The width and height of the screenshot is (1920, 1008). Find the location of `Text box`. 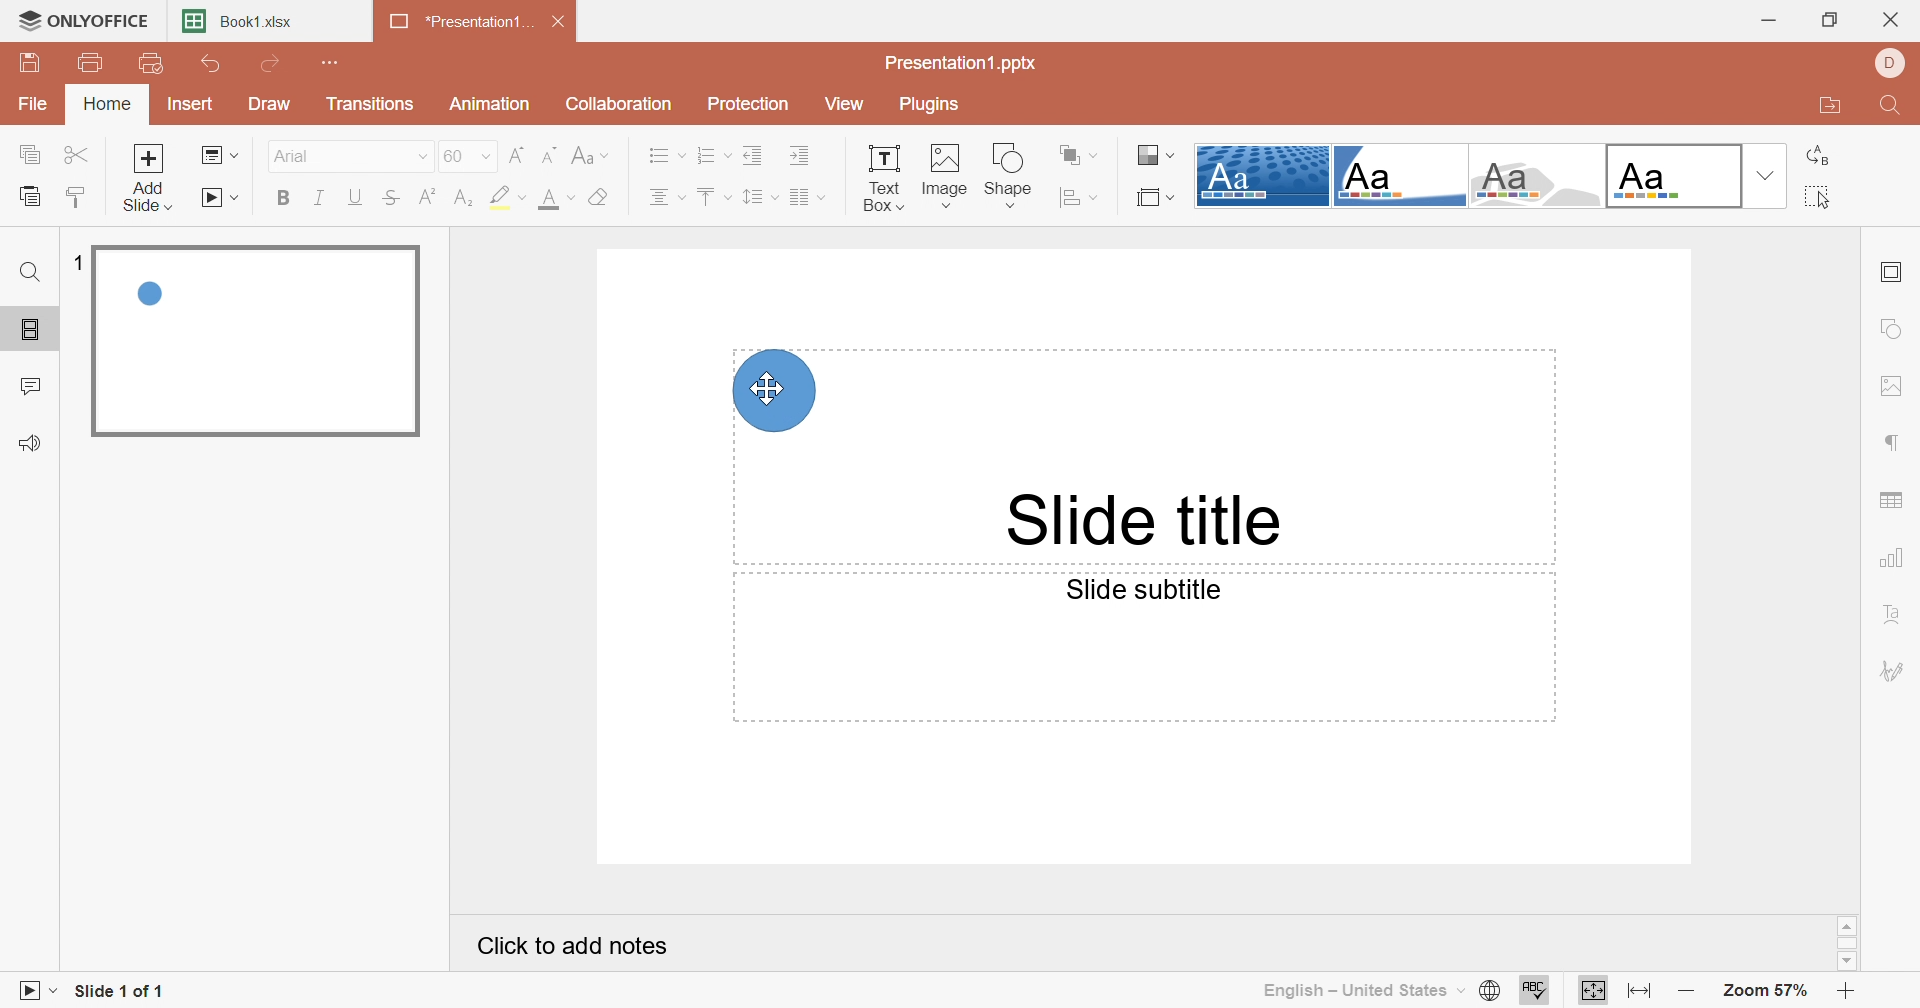

Text box is located at coordinates (882, 177).